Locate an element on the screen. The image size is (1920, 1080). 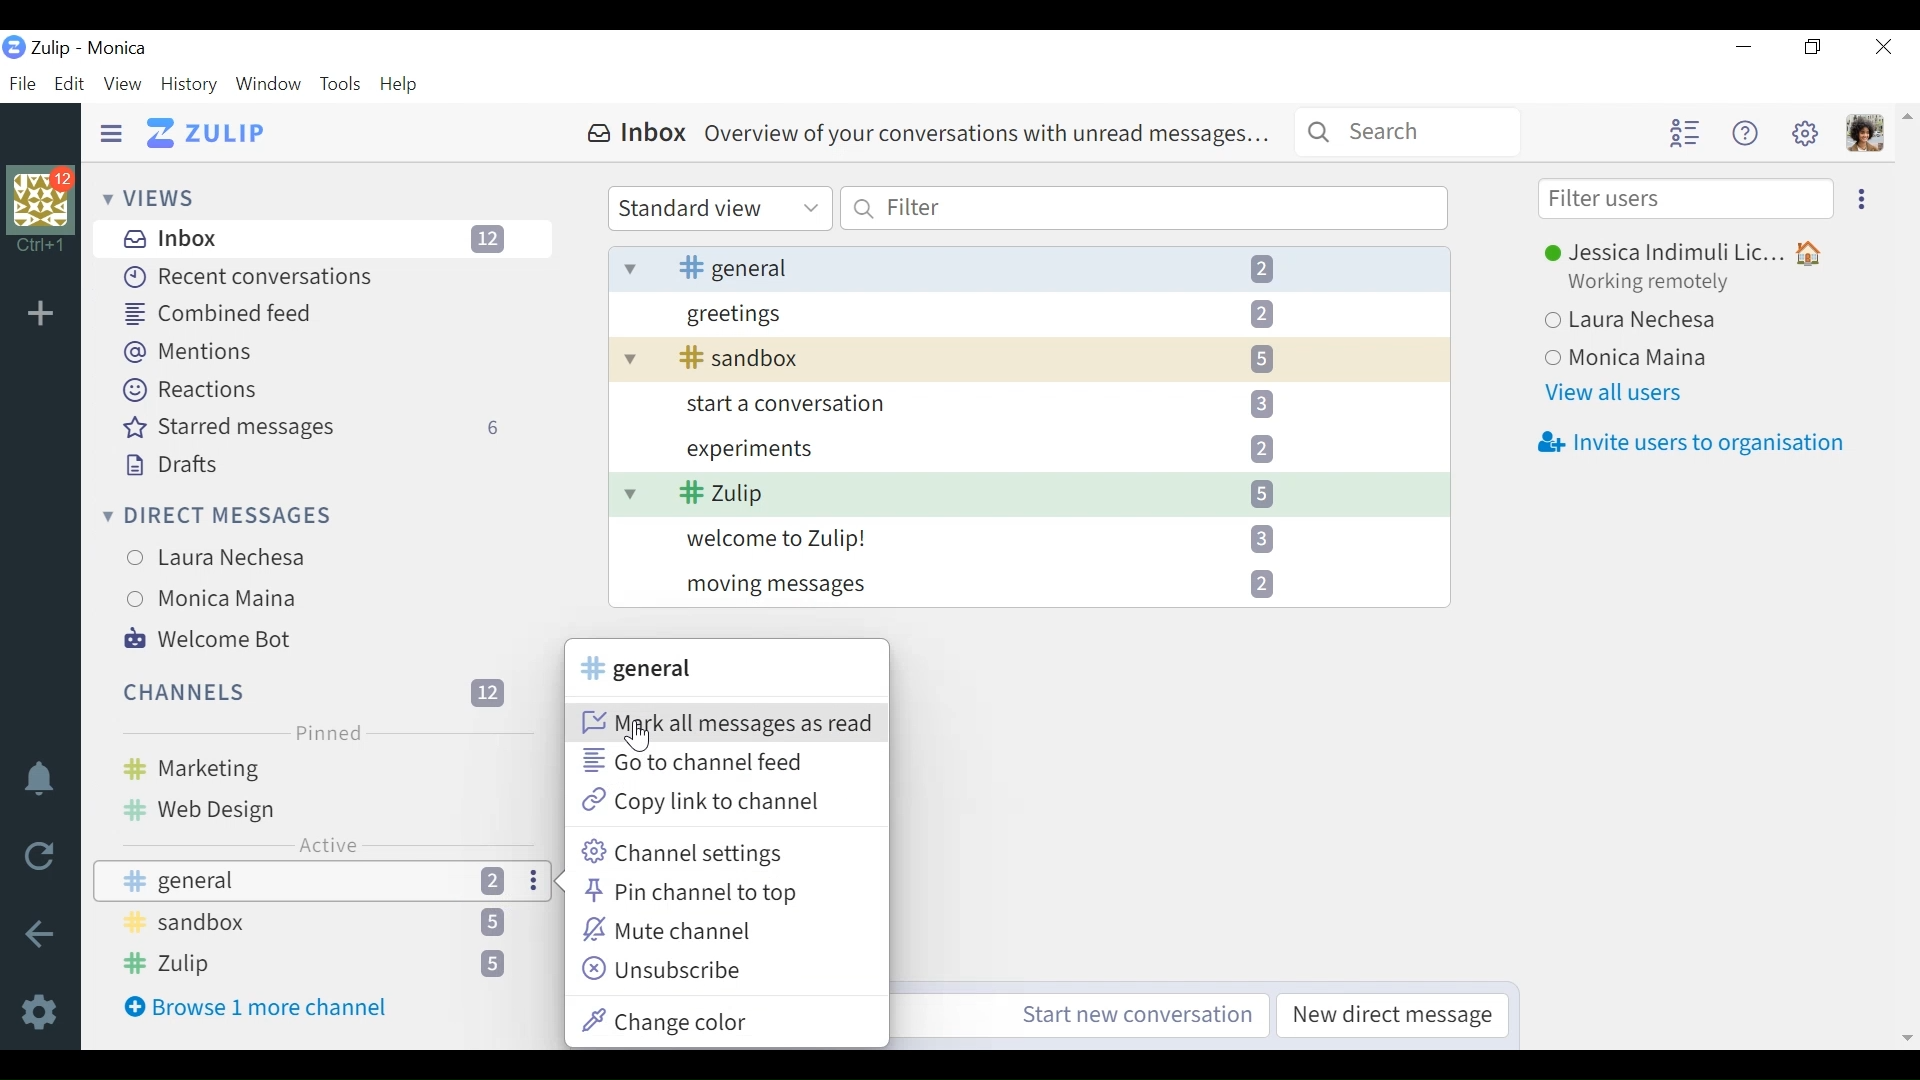
Ellipse is located at coordinates (1862, 197).